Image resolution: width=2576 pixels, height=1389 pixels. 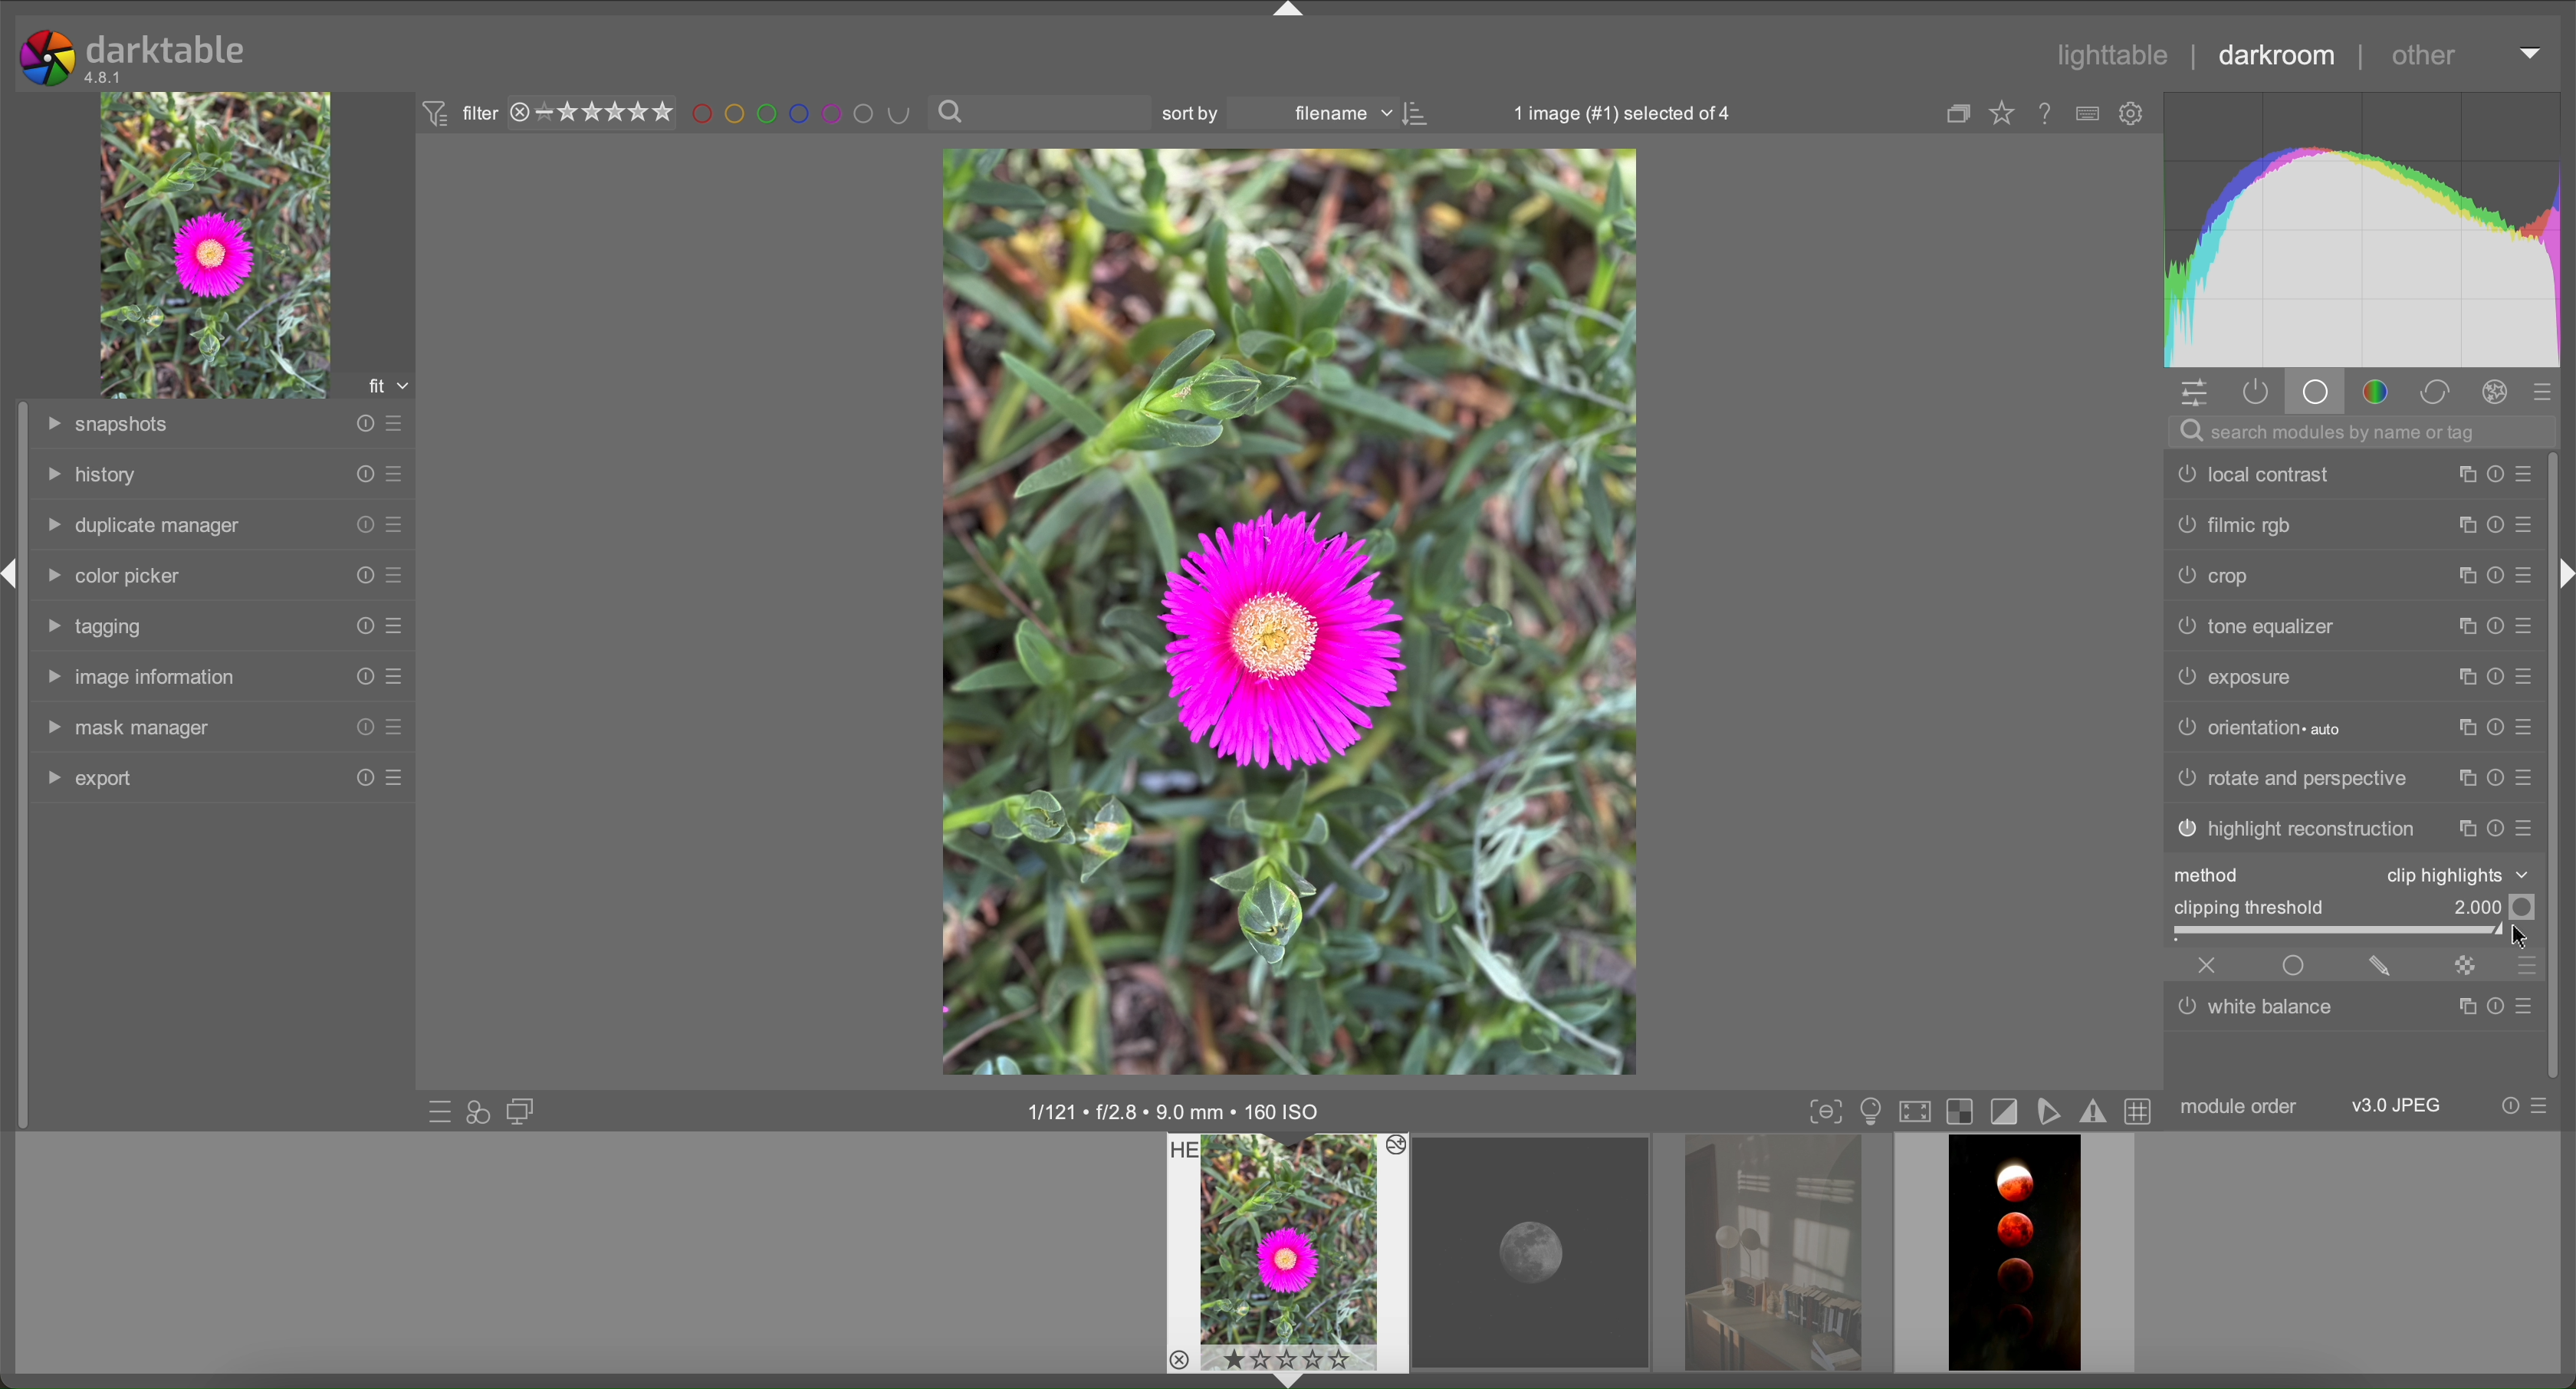 I want to click on presets, so click(x=2523, y=1005).